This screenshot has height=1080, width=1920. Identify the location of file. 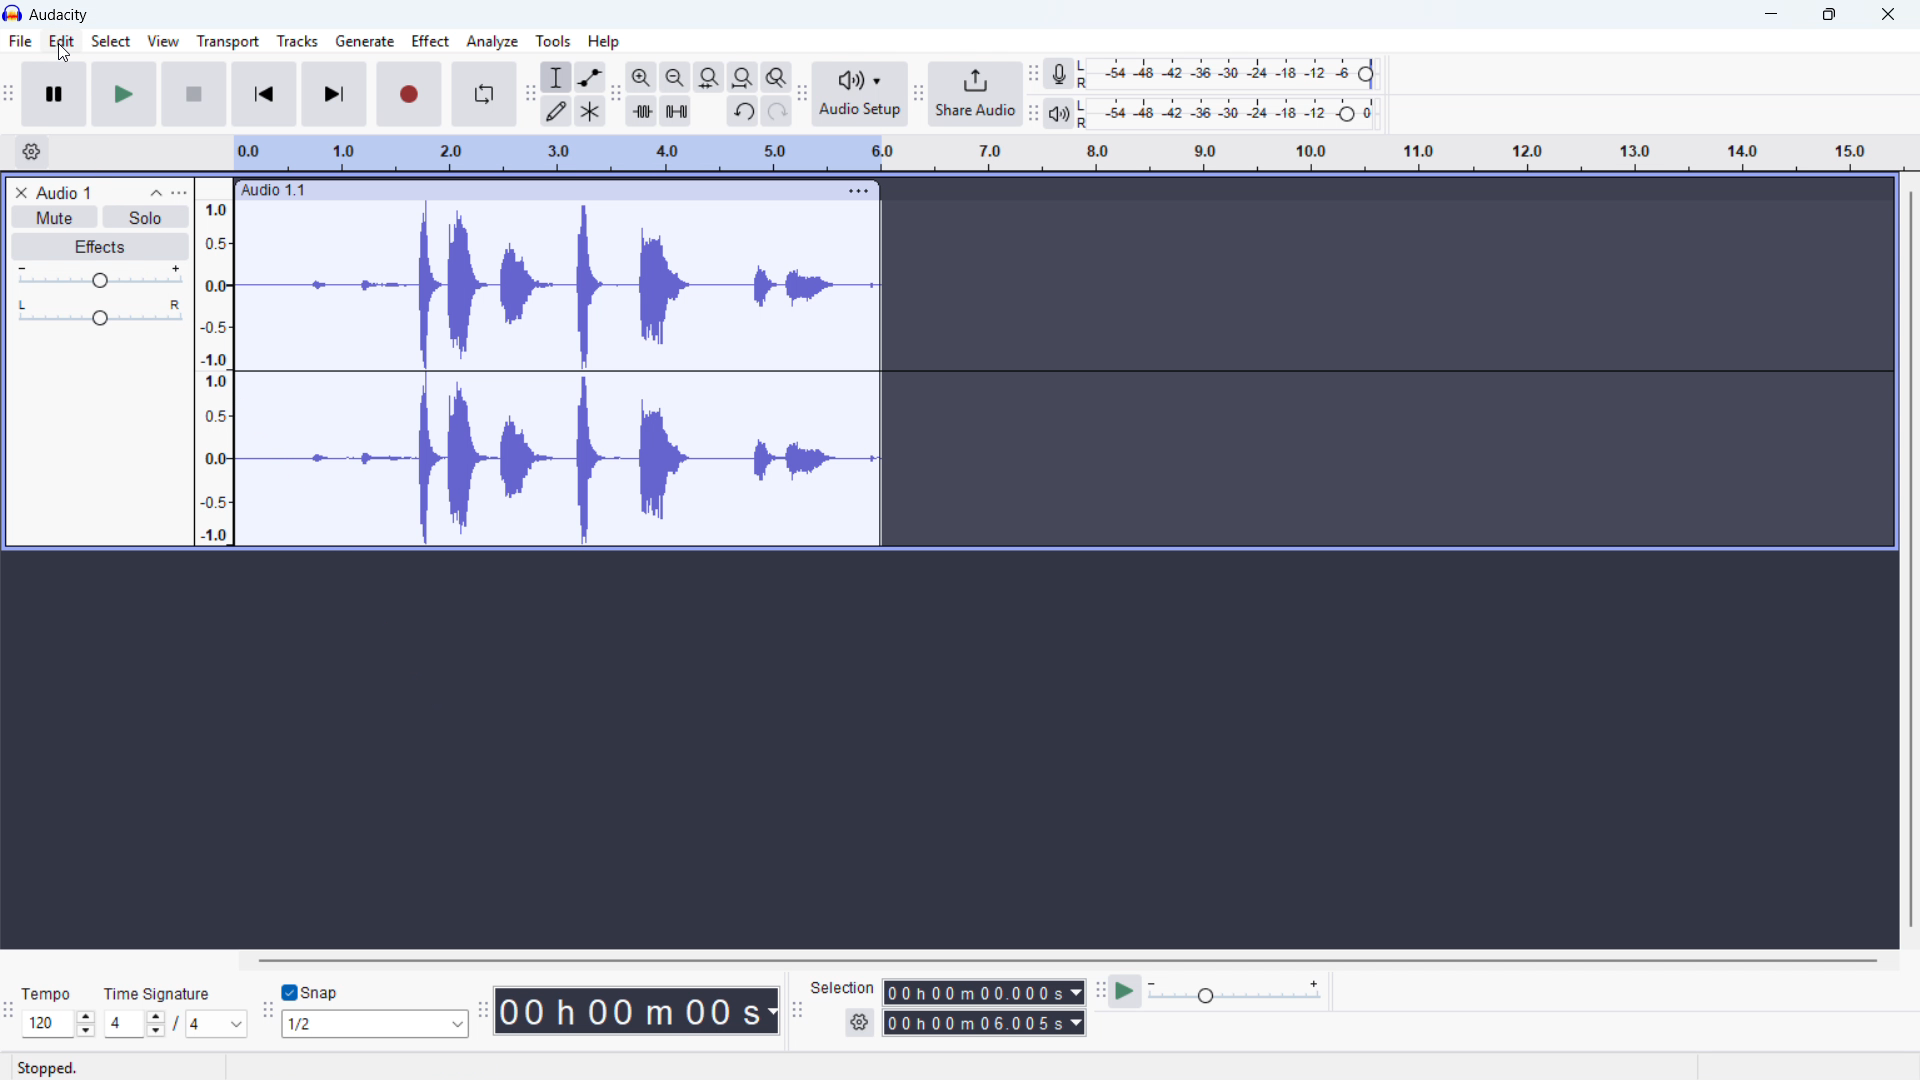
(22, 42).